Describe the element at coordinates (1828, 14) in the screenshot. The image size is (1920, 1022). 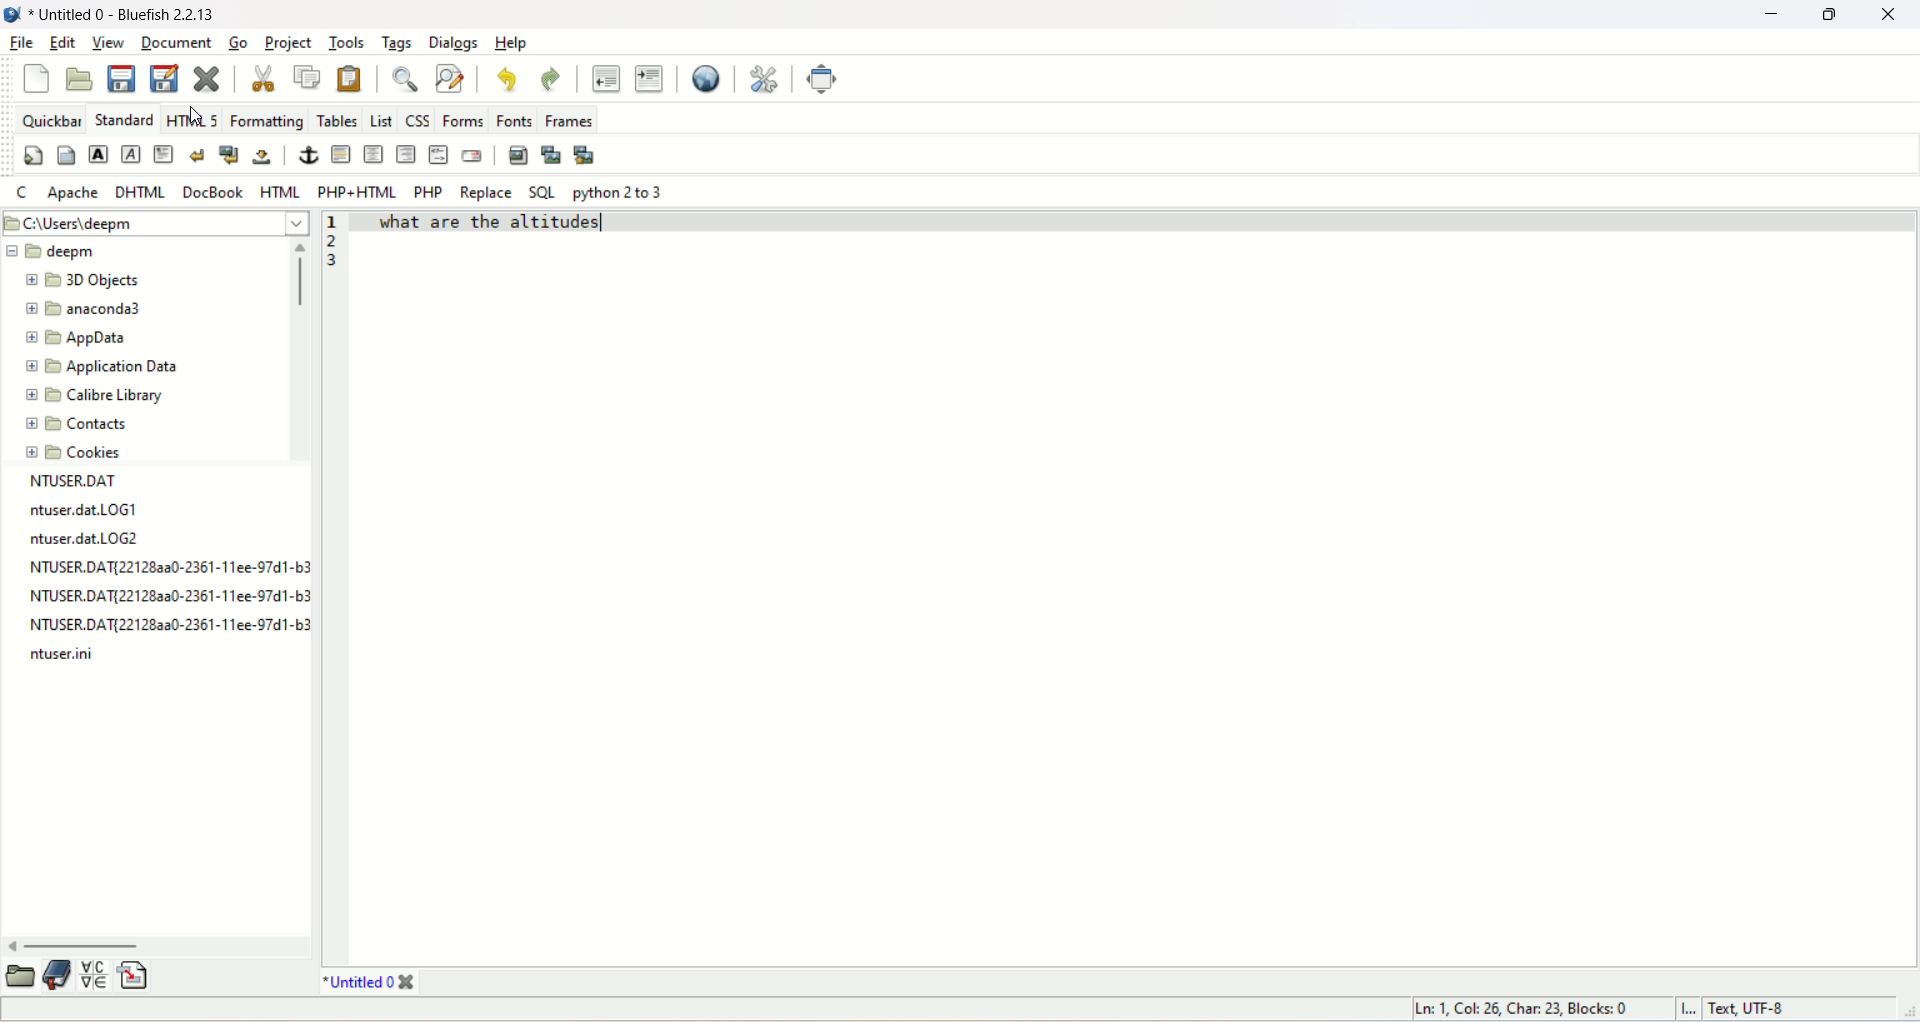
I see `restore down` at that location.